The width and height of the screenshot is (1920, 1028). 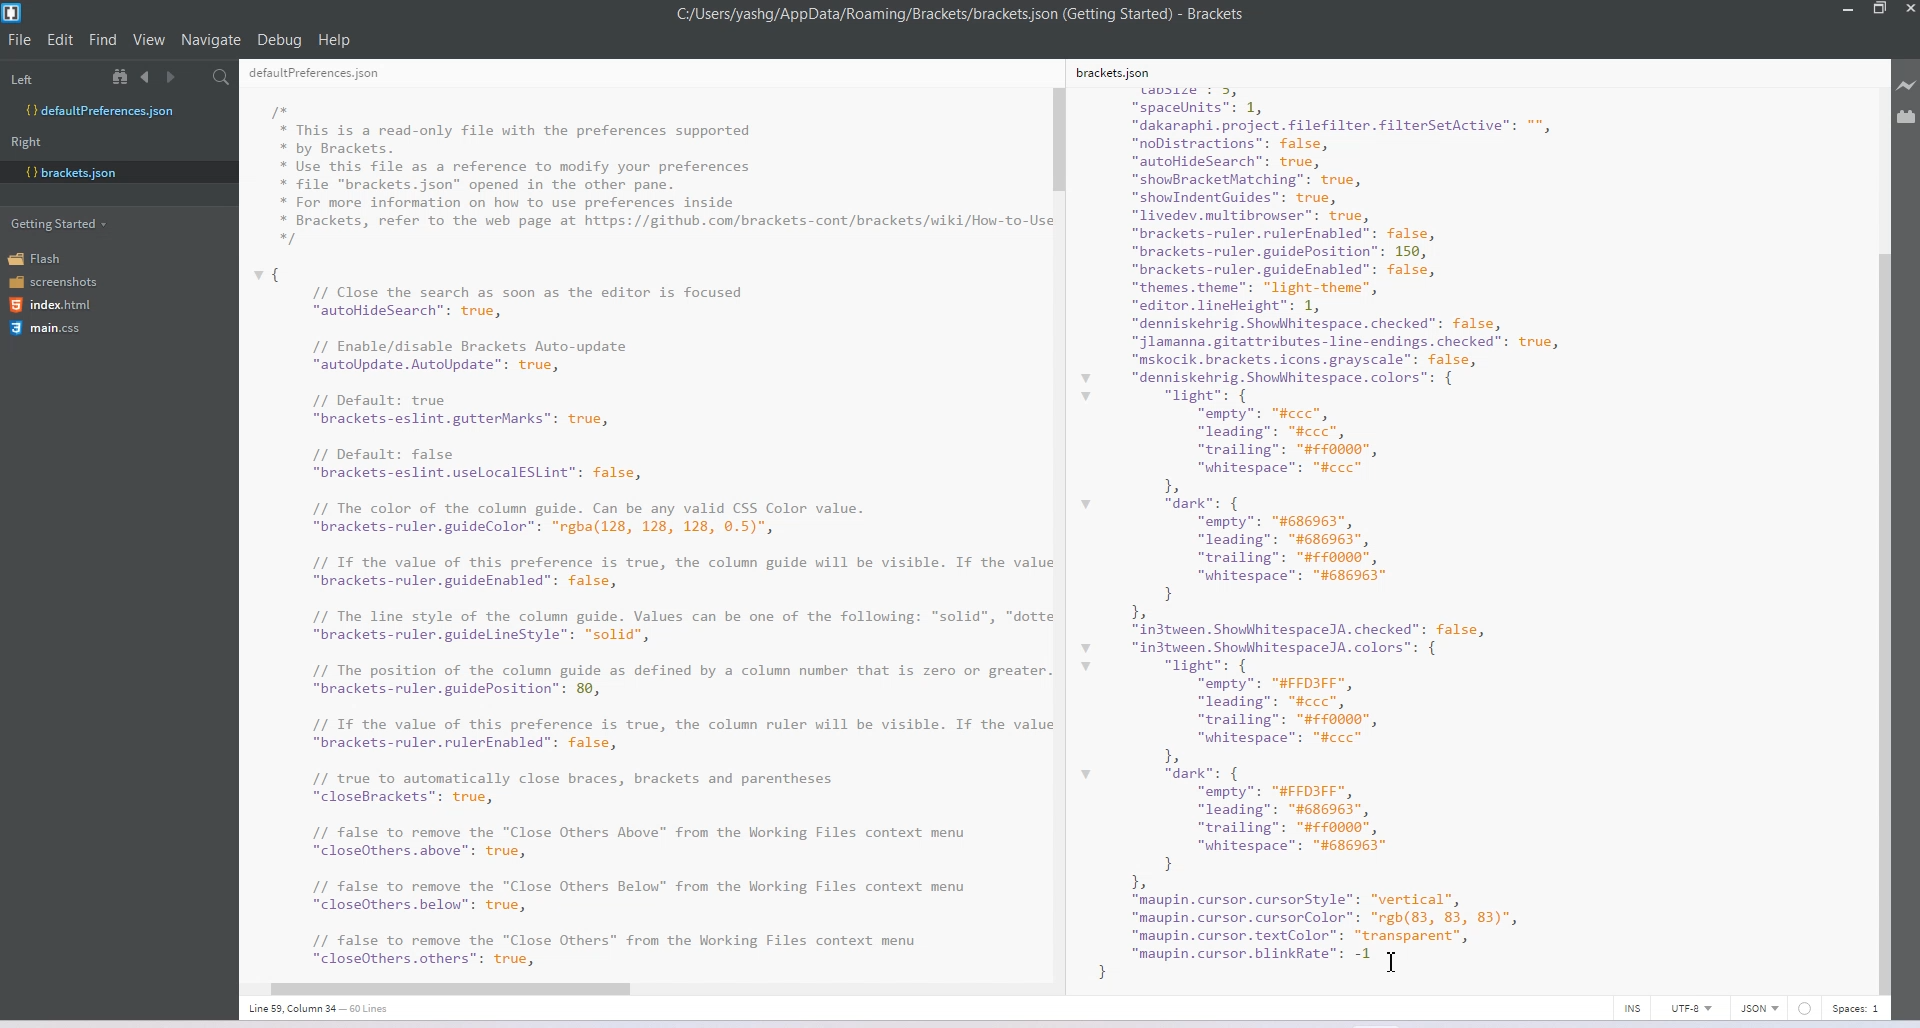 I want to click on Find, so click(x=104, y=39).